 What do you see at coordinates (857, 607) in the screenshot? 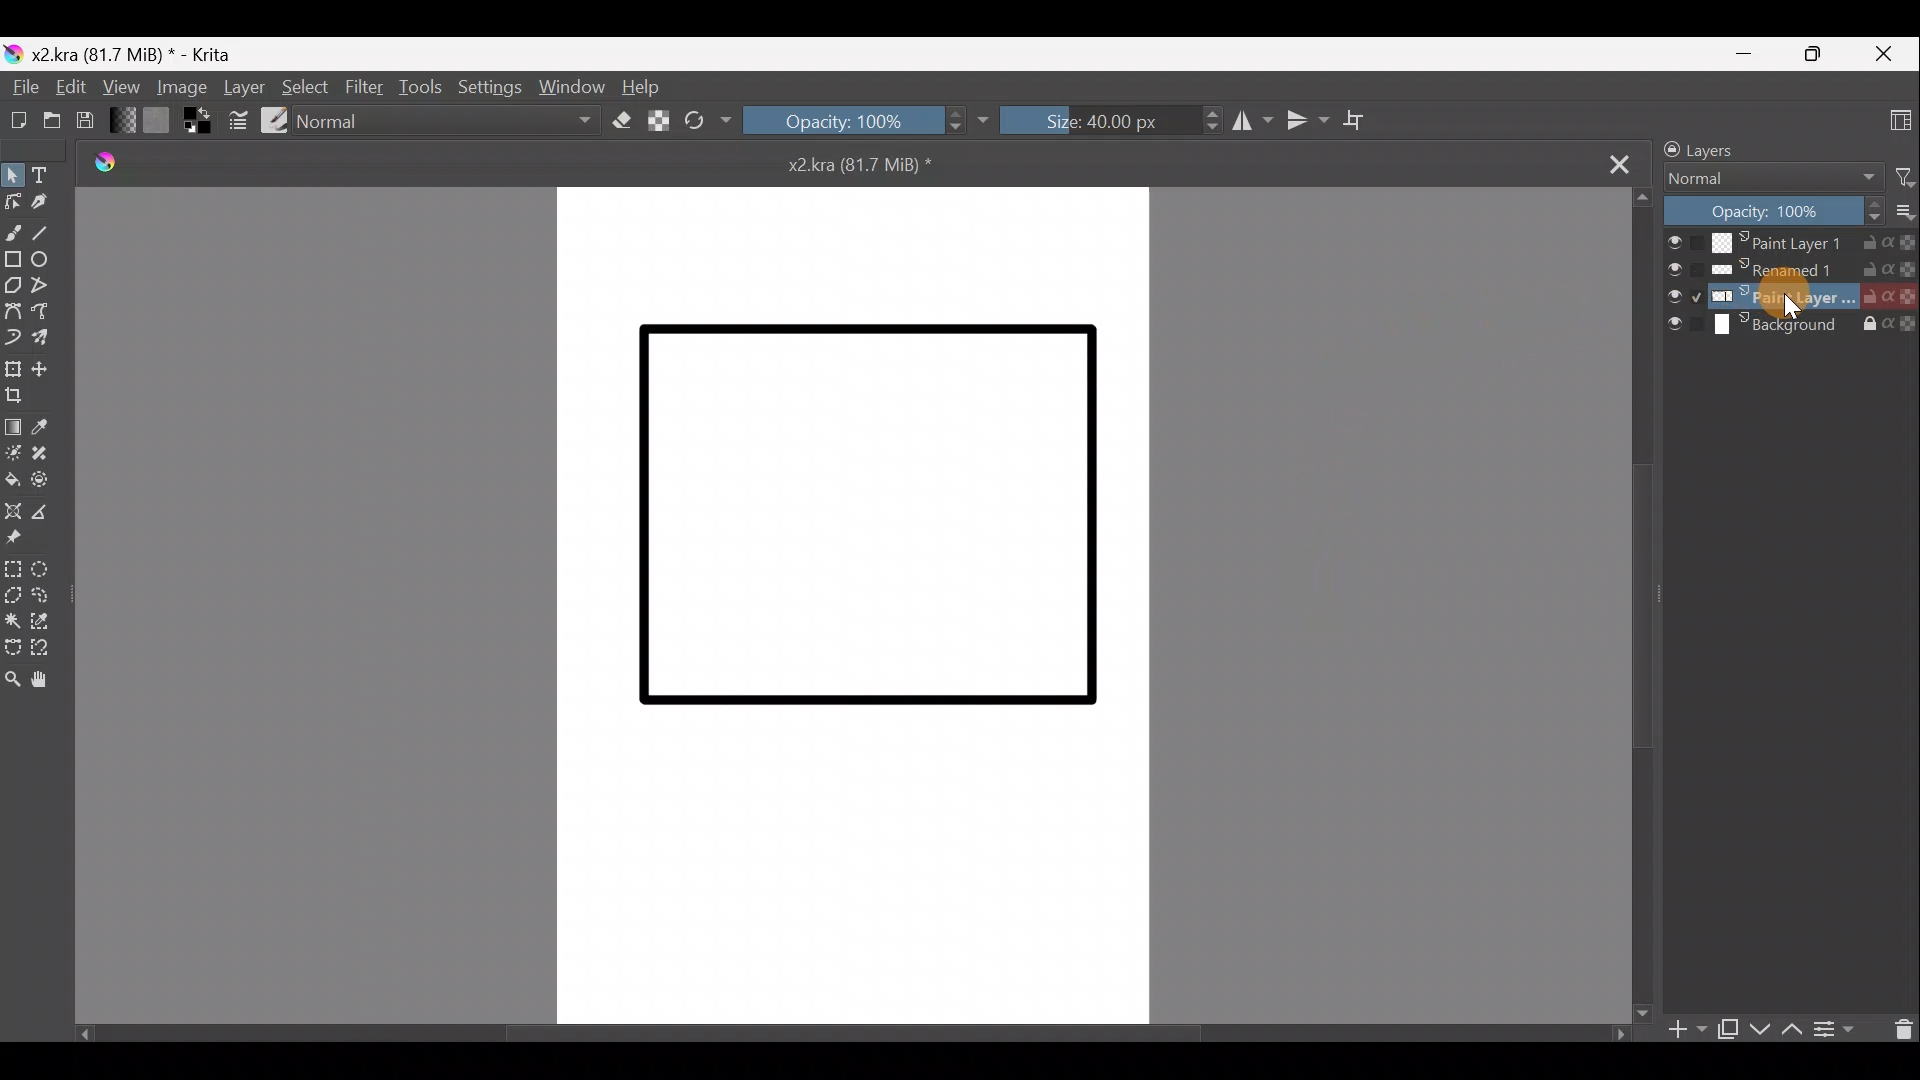
I see `Canvas` at bounding box center [857, 607].